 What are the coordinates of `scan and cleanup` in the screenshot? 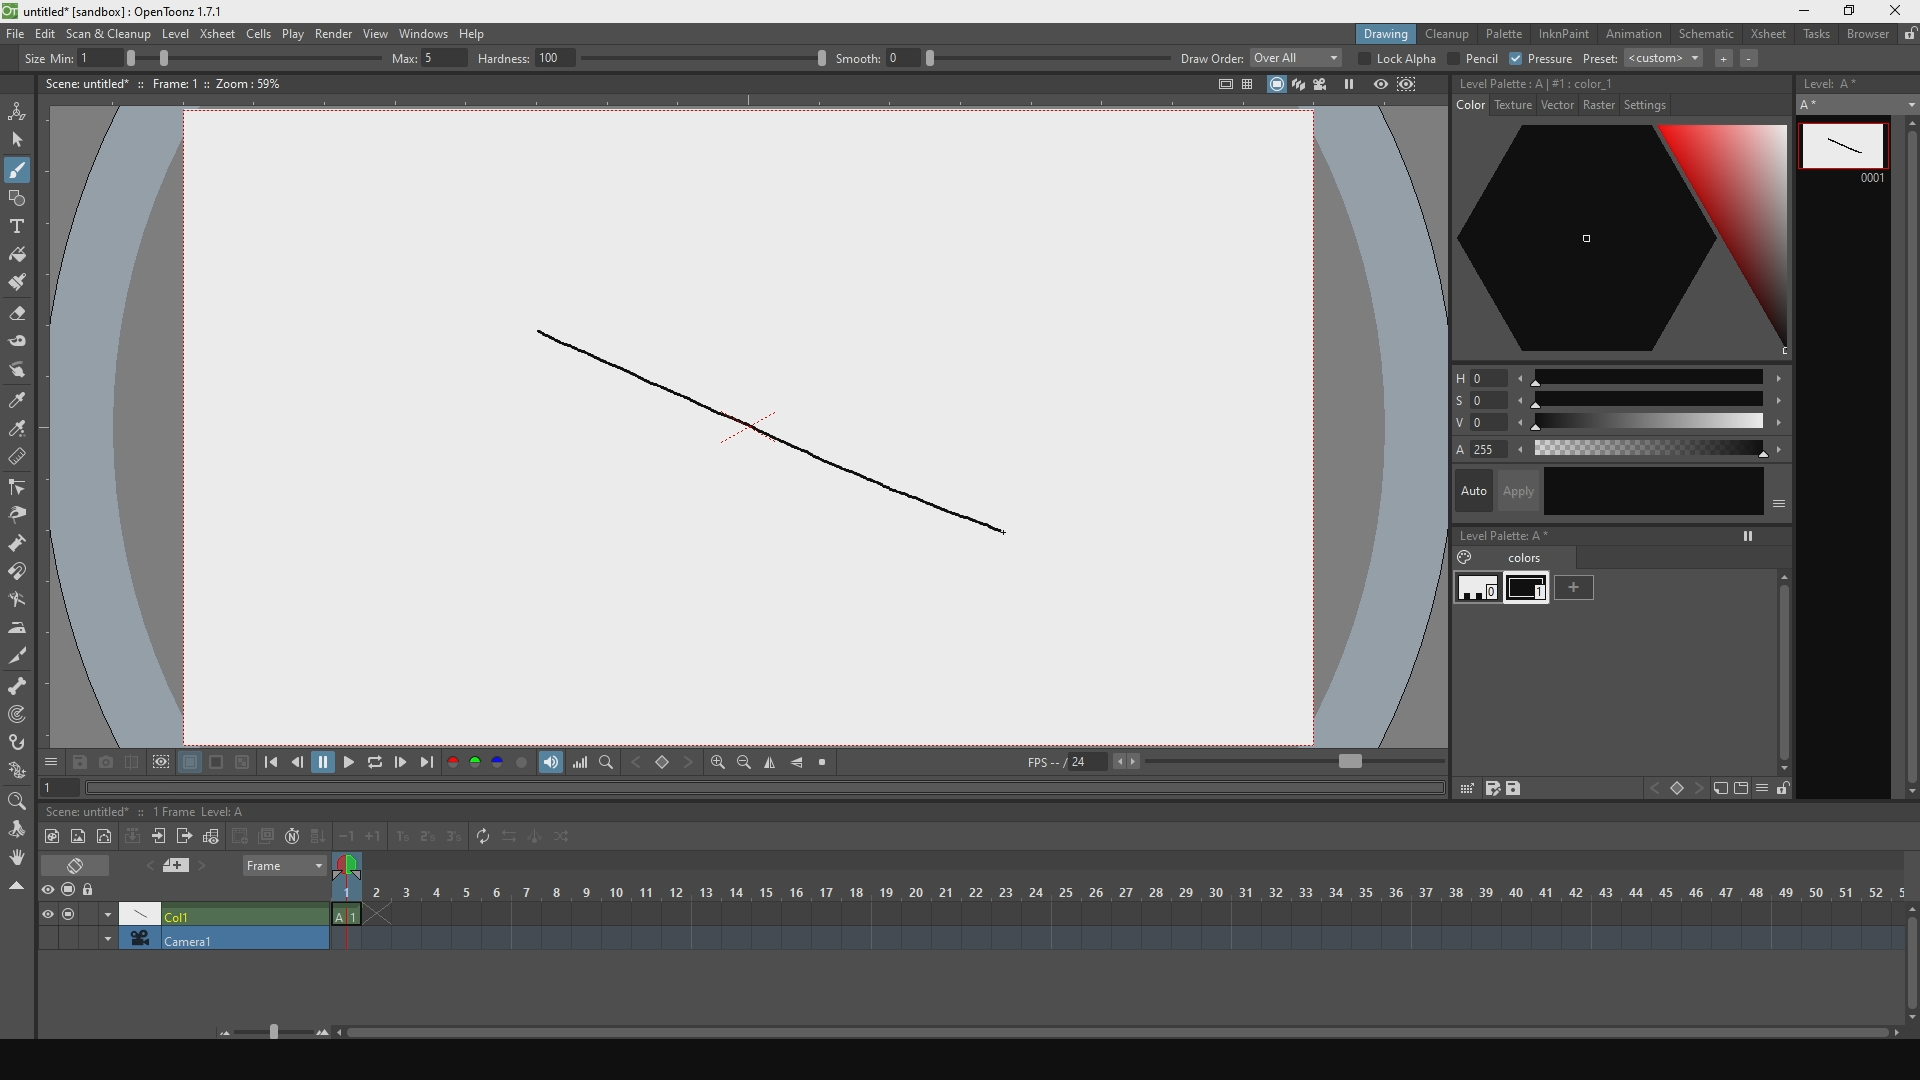 It's located at (110, 32).